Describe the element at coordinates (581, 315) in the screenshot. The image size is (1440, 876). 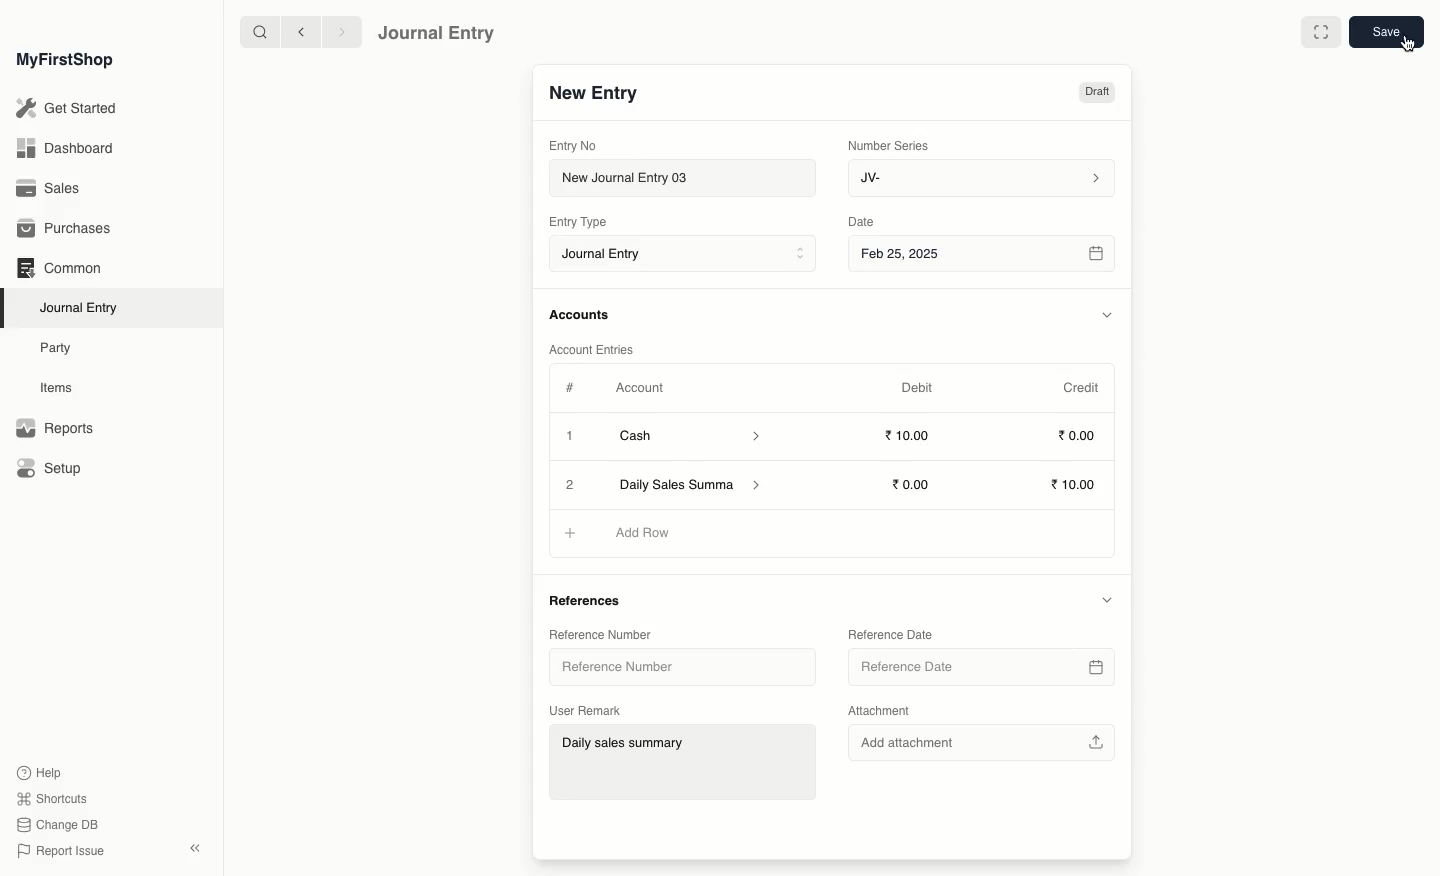
I see `Accounts` at that location.